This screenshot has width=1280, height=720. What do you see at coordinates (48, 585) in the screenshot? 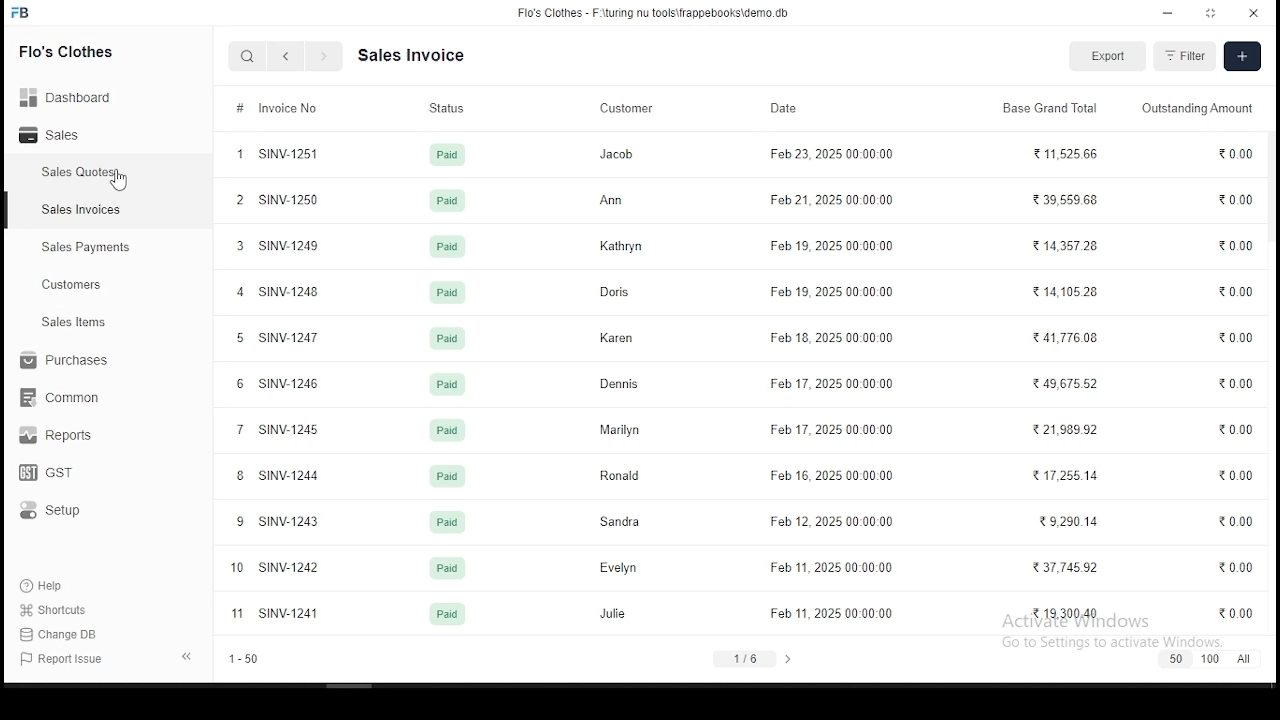
I see `help` at bounding box center [48, 585].